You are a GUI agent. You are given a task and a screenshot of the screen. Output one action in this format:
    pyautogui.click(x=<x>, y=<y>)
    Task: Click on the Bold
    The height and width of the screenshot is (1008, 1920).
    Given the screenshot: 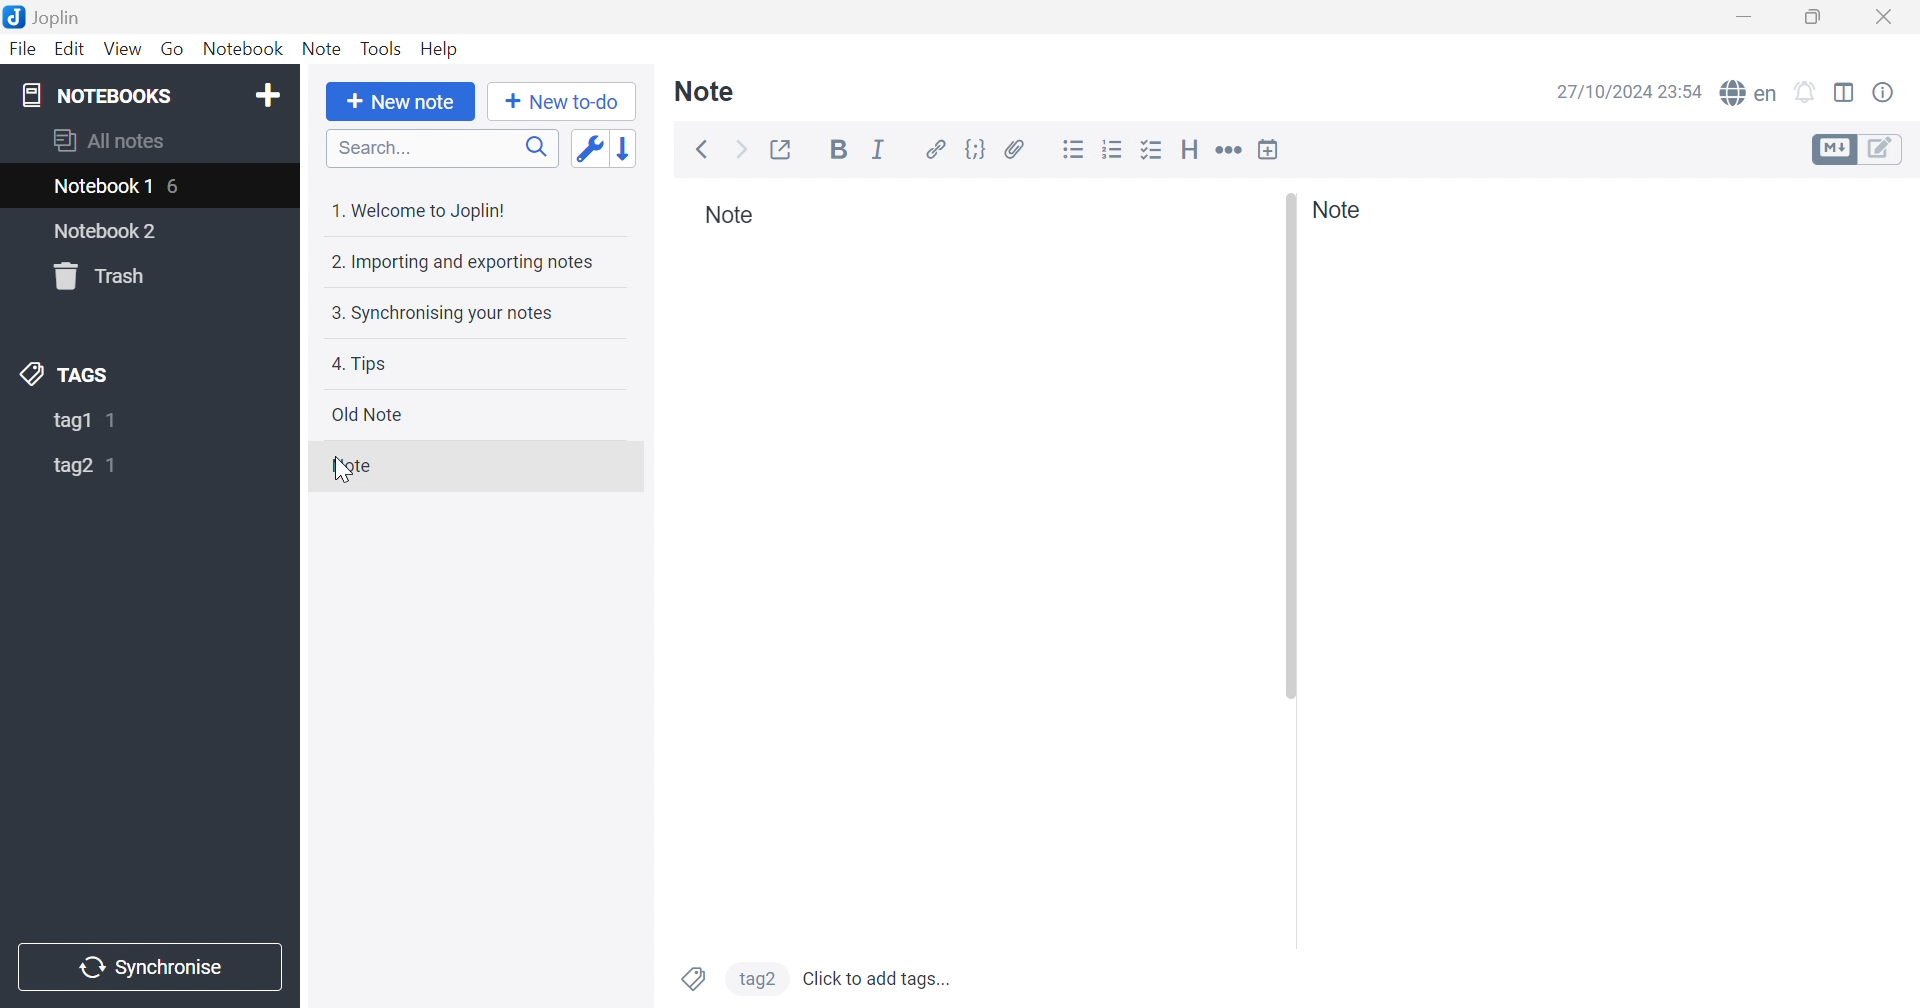 What is the action you would take?
    pyautogui.click(x=837, y=150)
    